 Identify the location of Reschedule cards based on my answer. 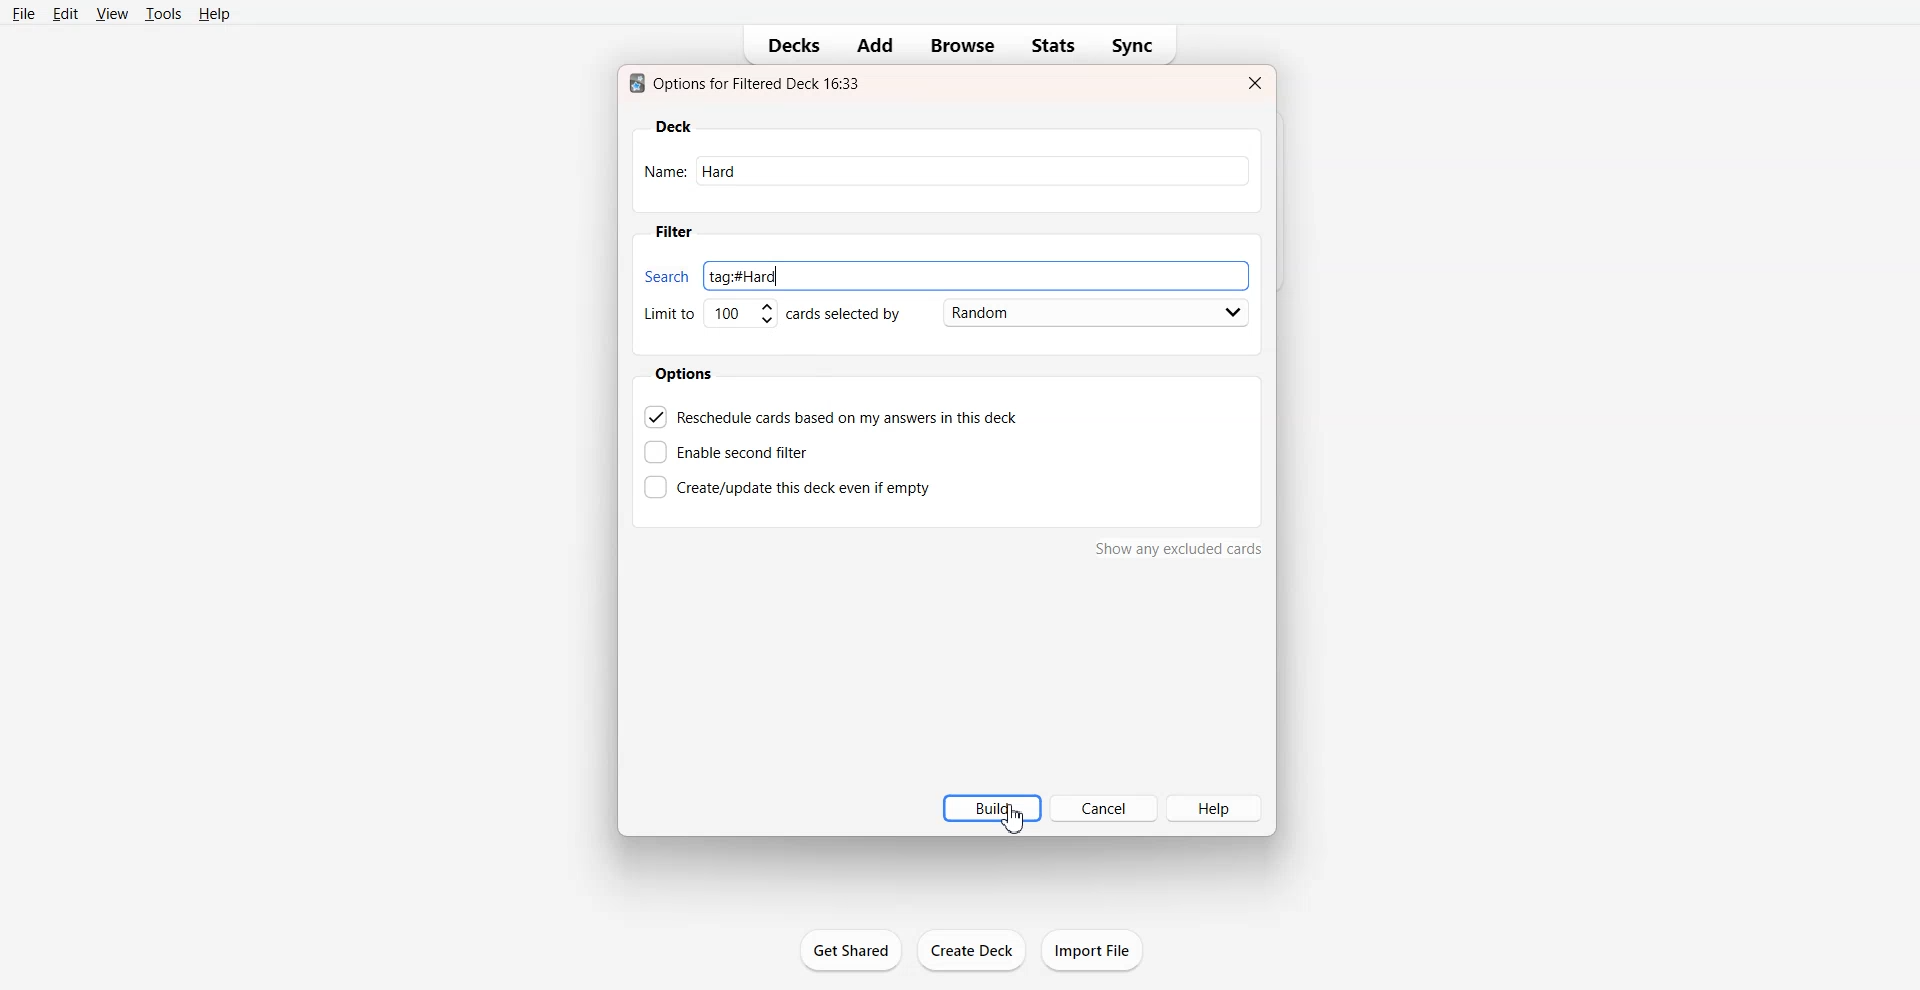
(833, 416).